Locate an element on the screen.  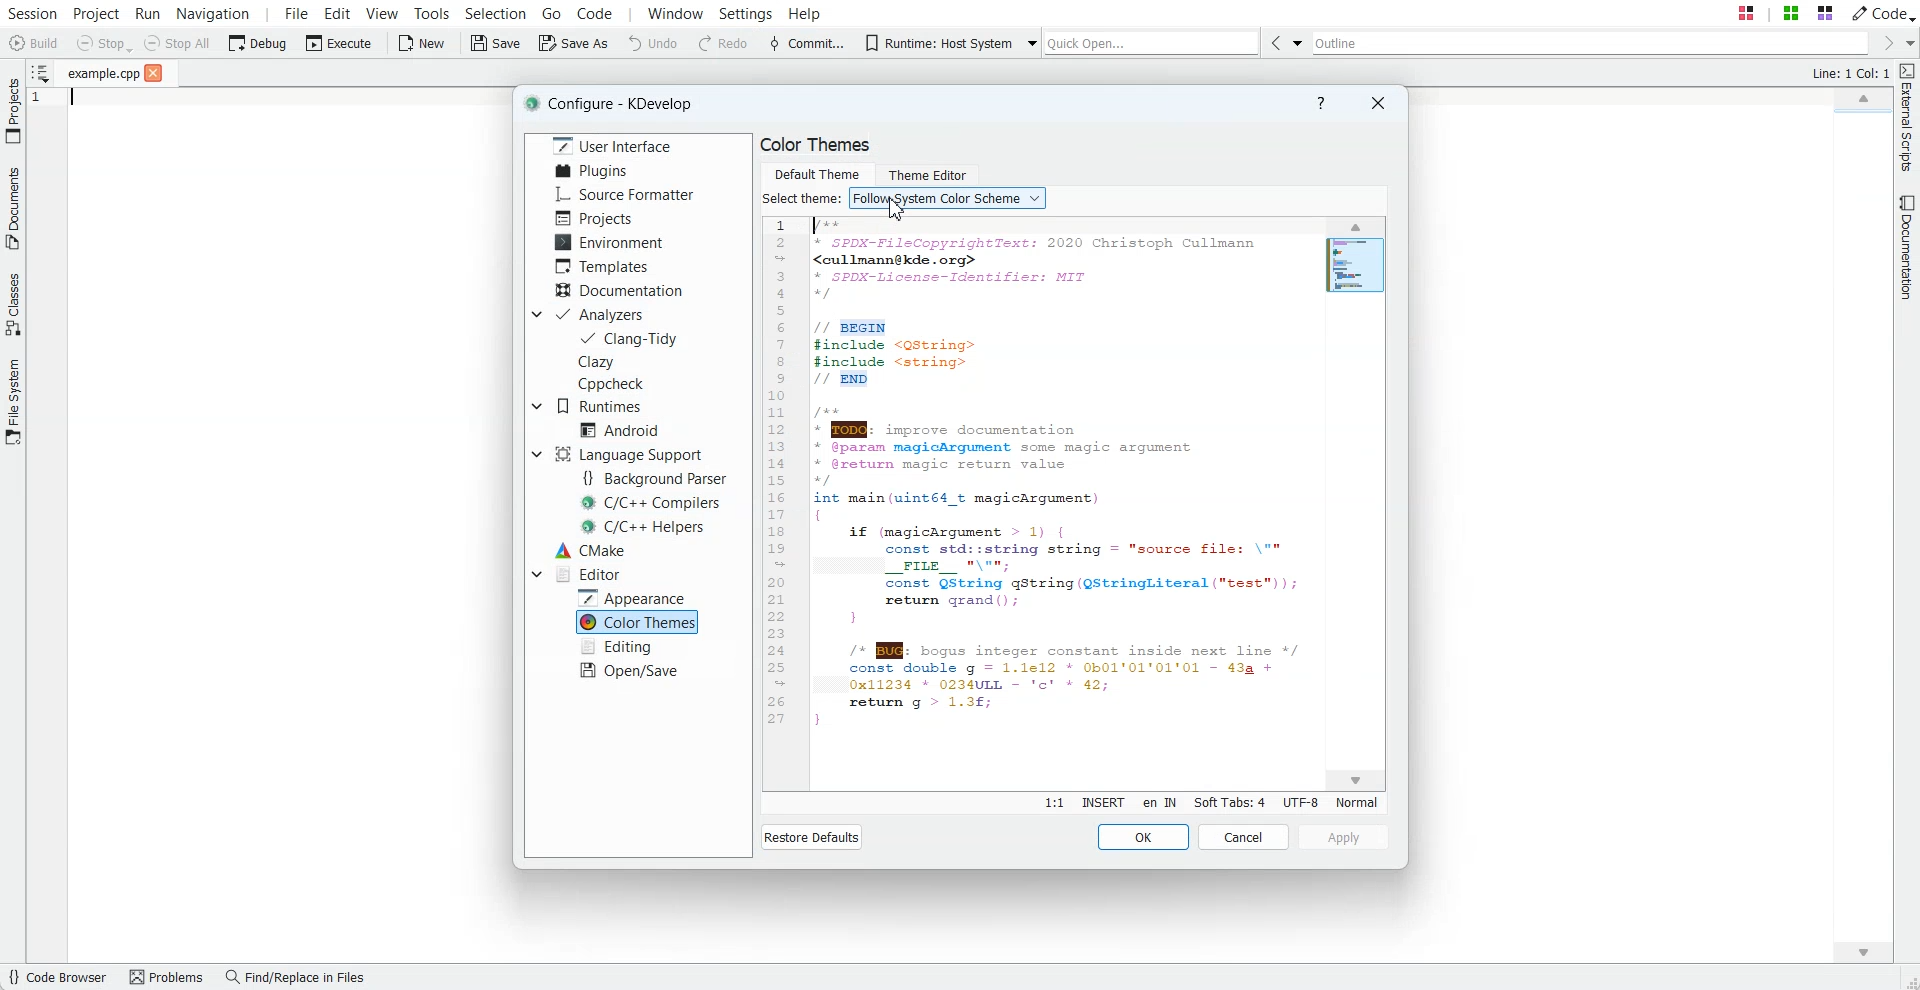
Tools is located at coordinates (431, 12).